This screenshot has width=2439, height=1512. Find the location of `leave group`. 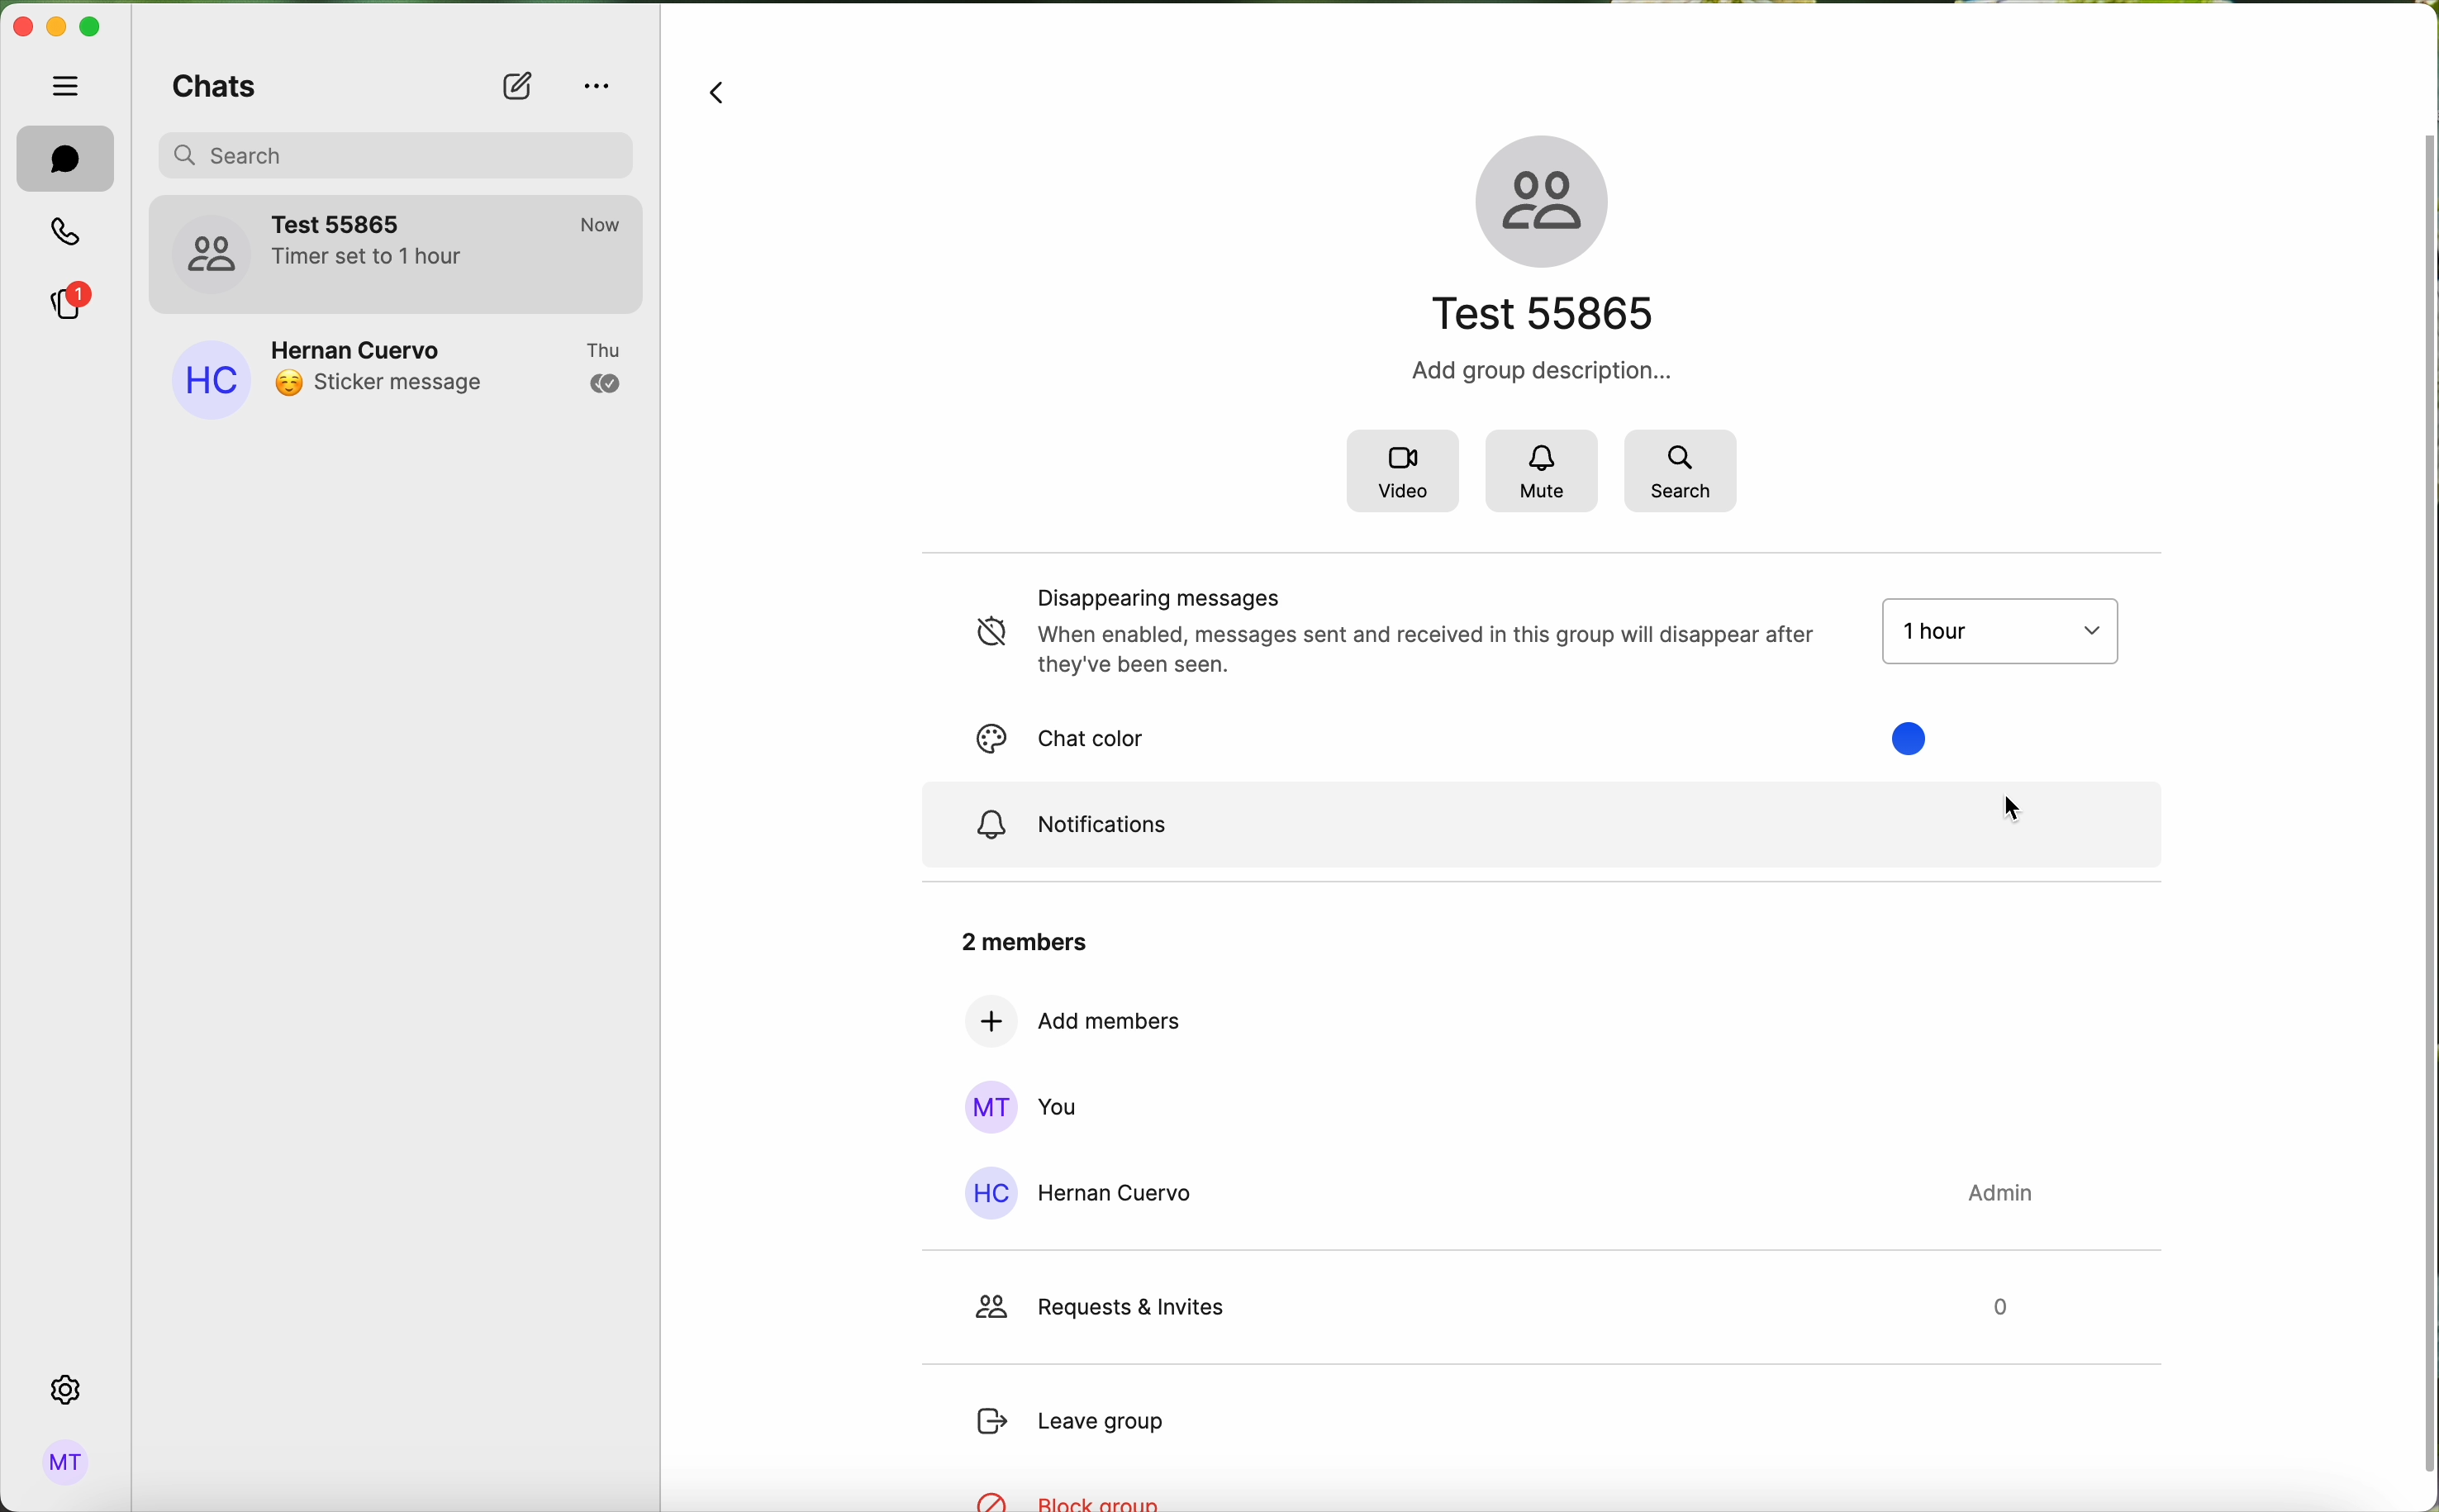

leave group is located at coordinates (1070, 1420).